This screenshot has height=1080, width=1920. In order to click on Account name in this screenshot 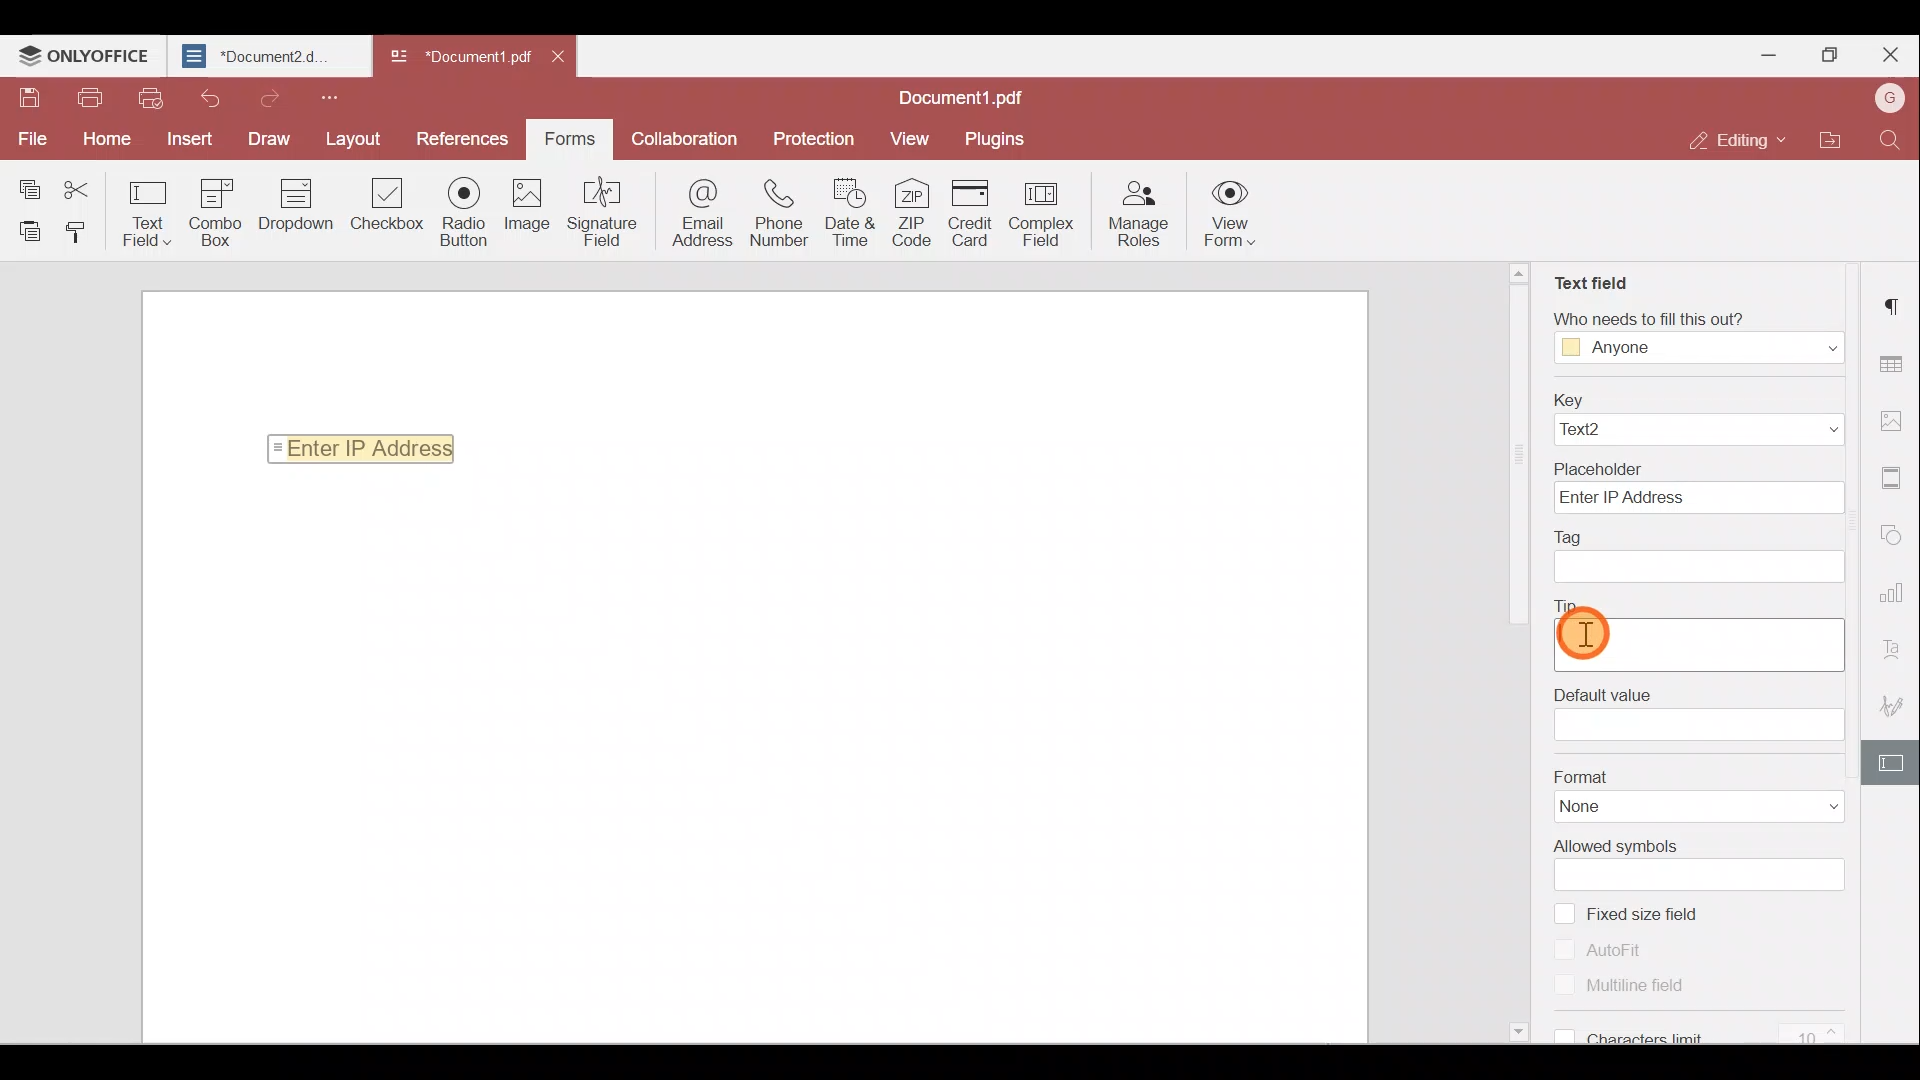, I will do `click(1889, 96)`.